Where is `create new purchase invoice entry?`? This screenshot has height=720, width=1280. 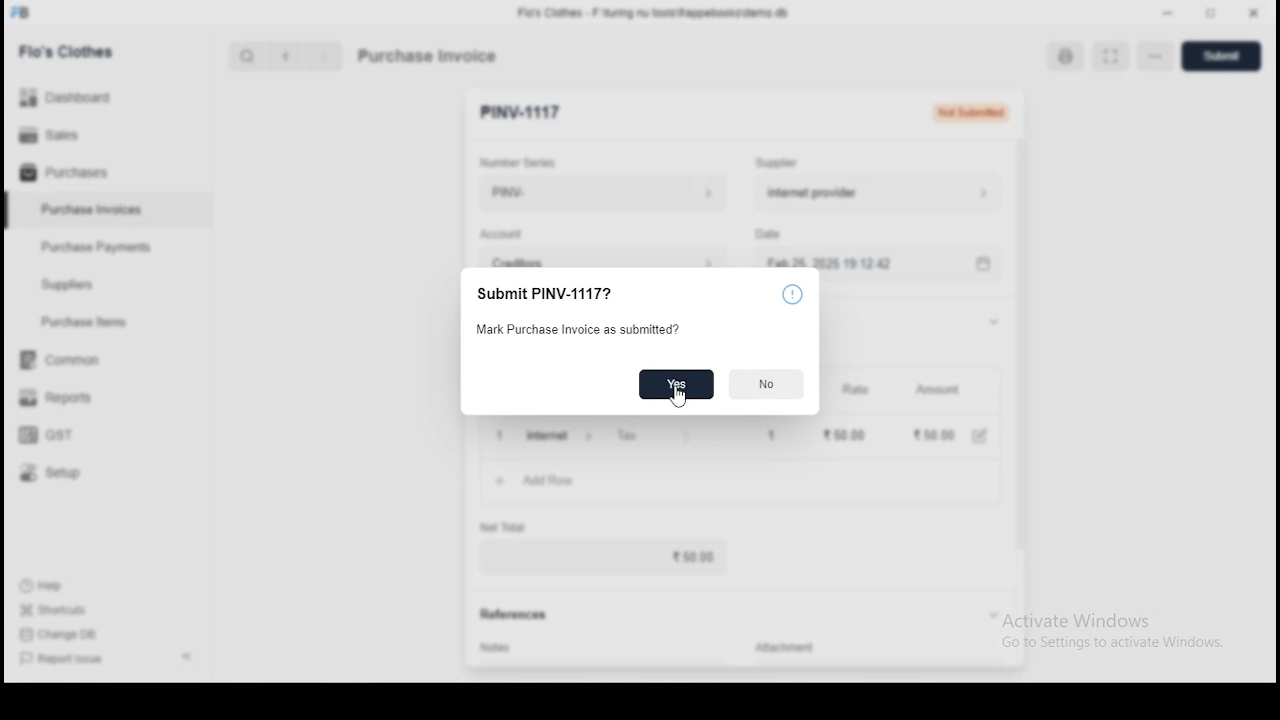
create new purchase invoice entry? is located at coordinates (584, 331).